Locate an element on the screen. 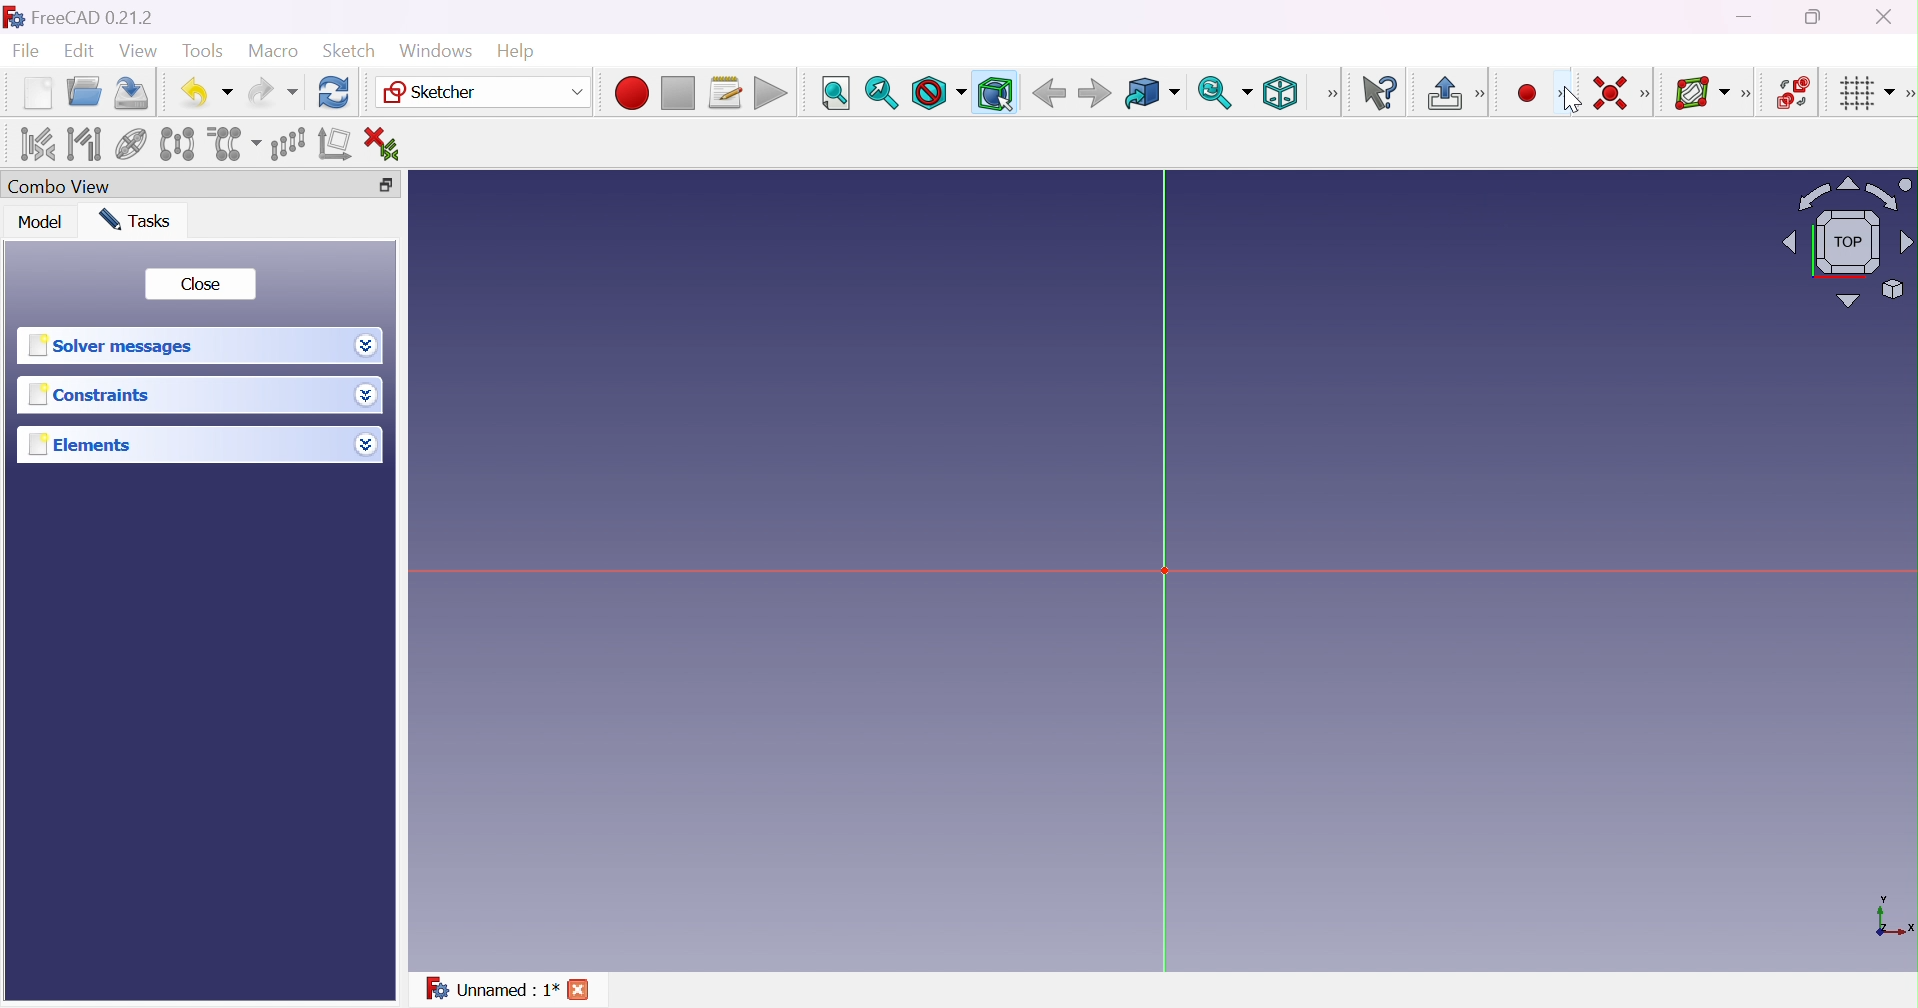 This screenshot has height=1008, width=1918. View is located at coordinates (138, 51).